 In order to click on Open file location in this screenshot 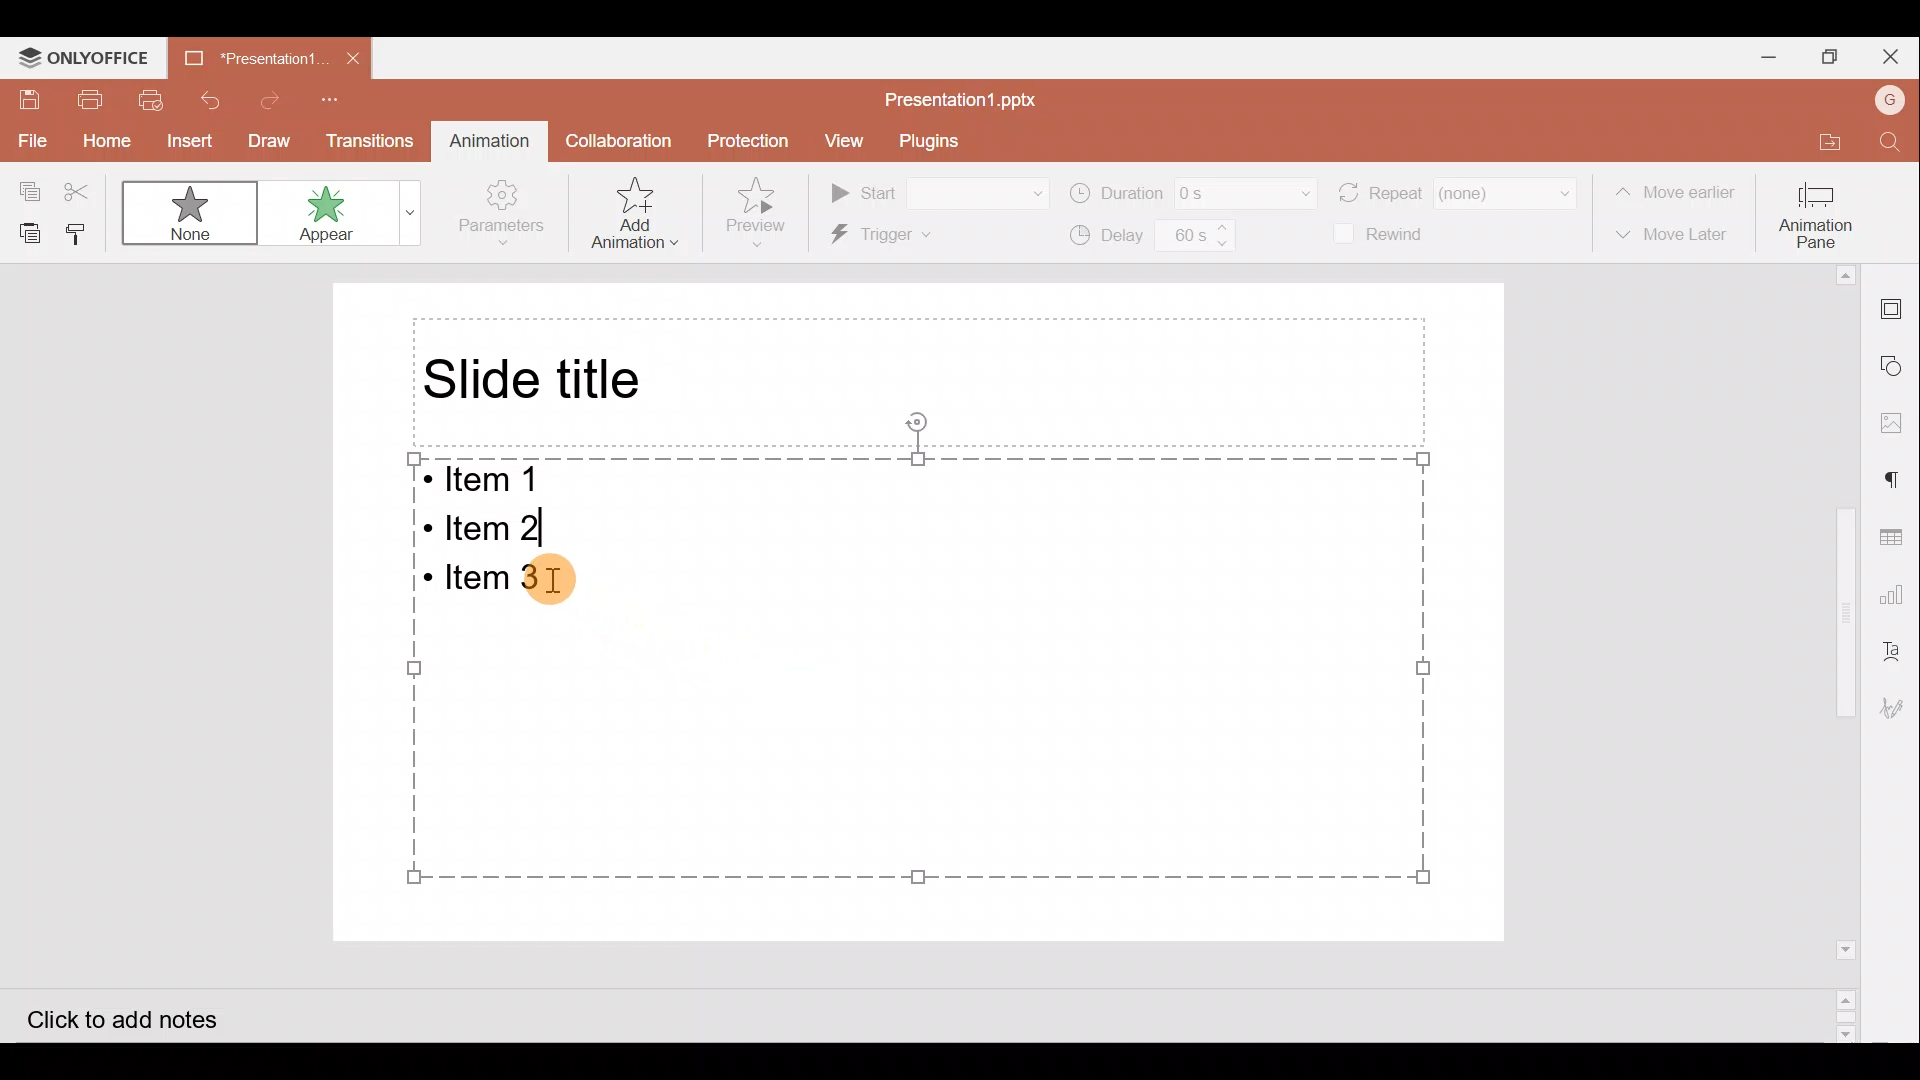, I will do `click(1818, 133)`.